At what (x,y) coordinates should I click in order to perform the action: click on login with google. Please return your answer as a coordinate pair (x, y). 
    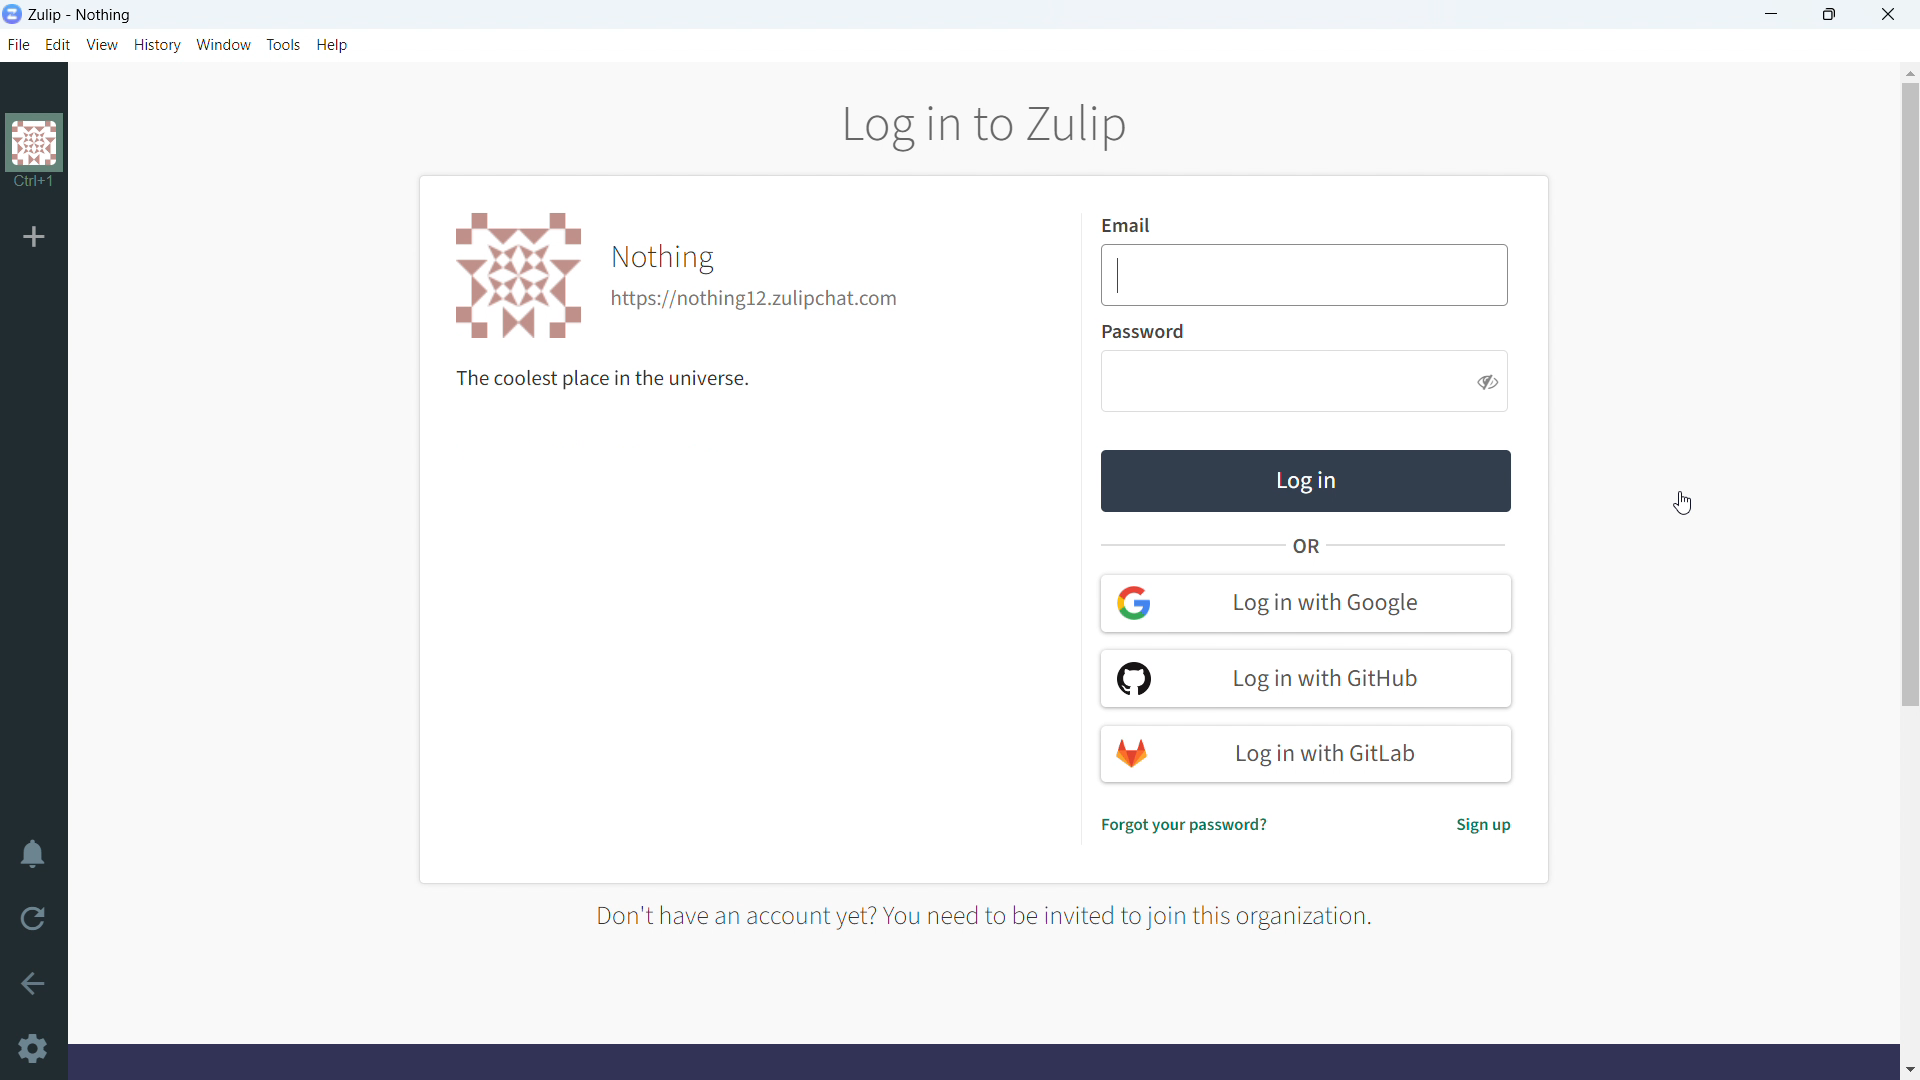
    Looking at the image, I should click on (1307, 603).